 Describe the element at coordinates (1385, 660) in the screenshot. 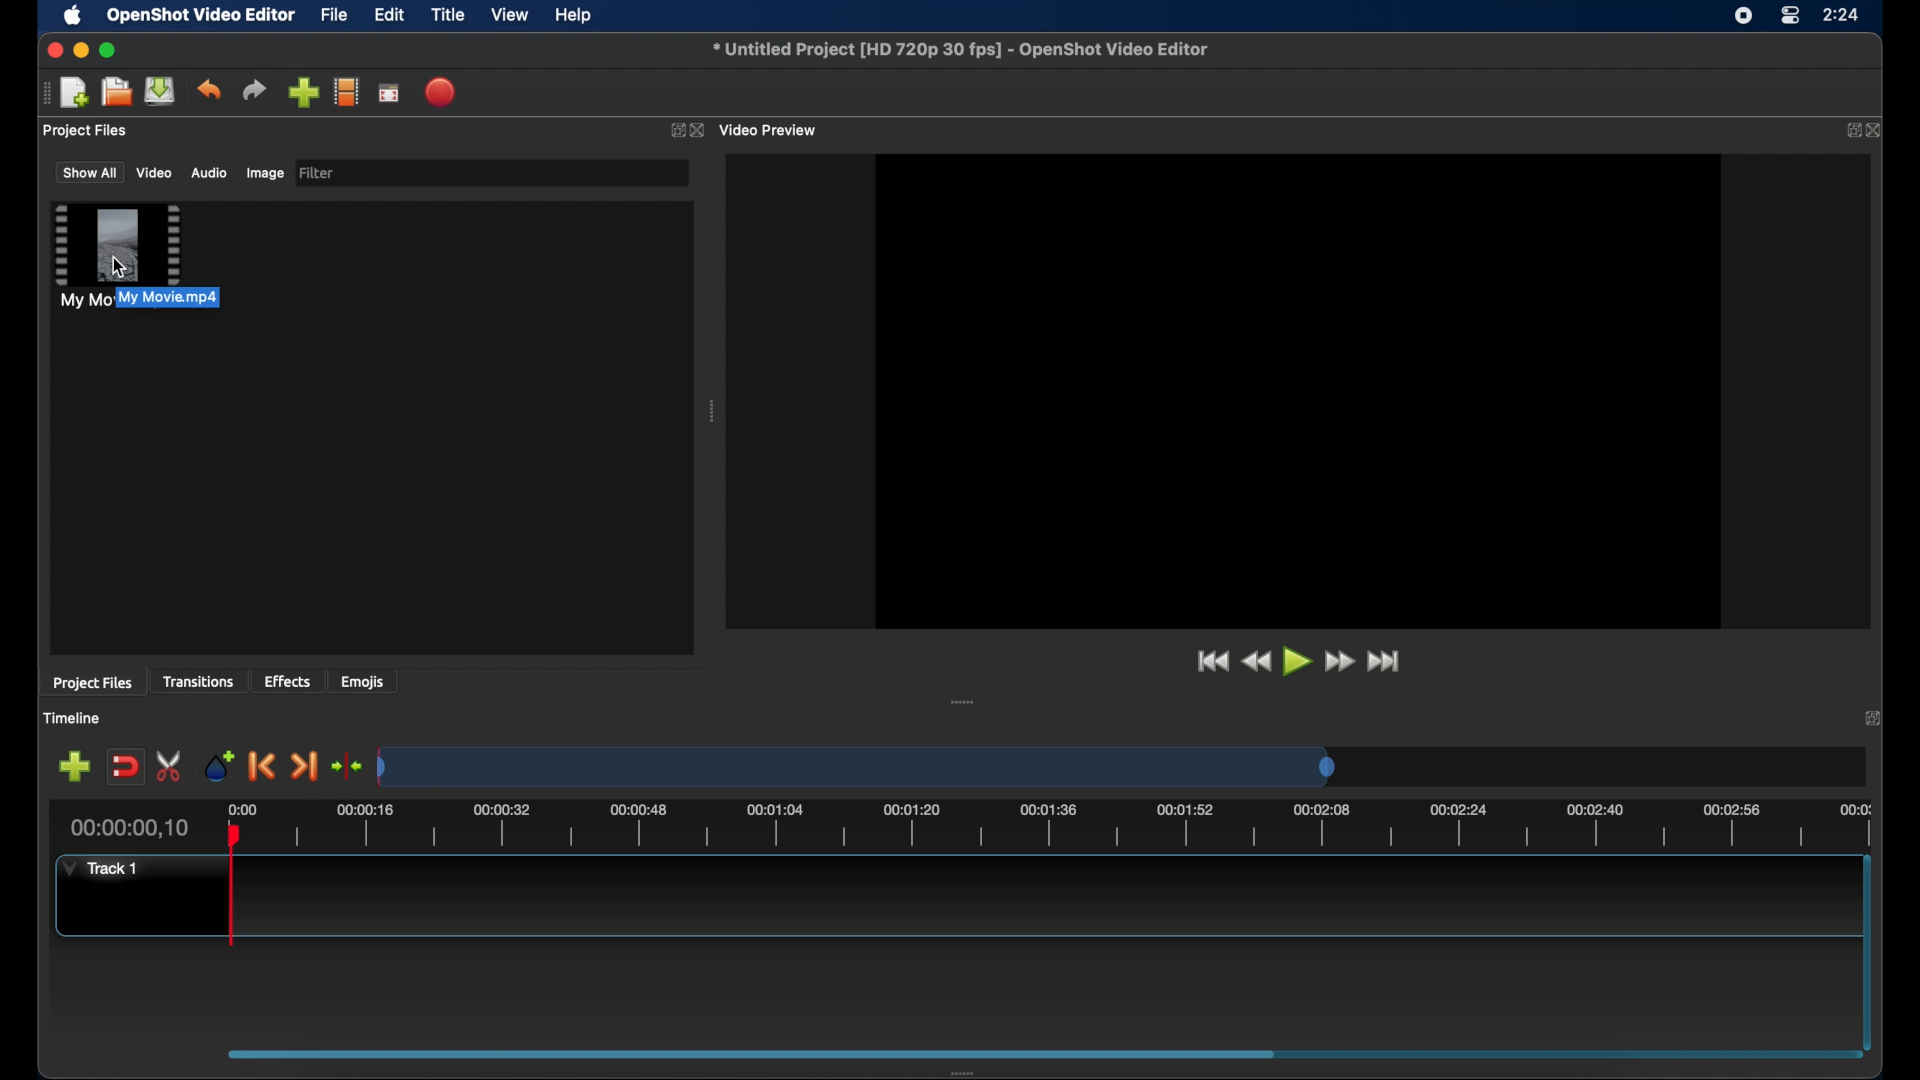

I see `jump to end` at that location.